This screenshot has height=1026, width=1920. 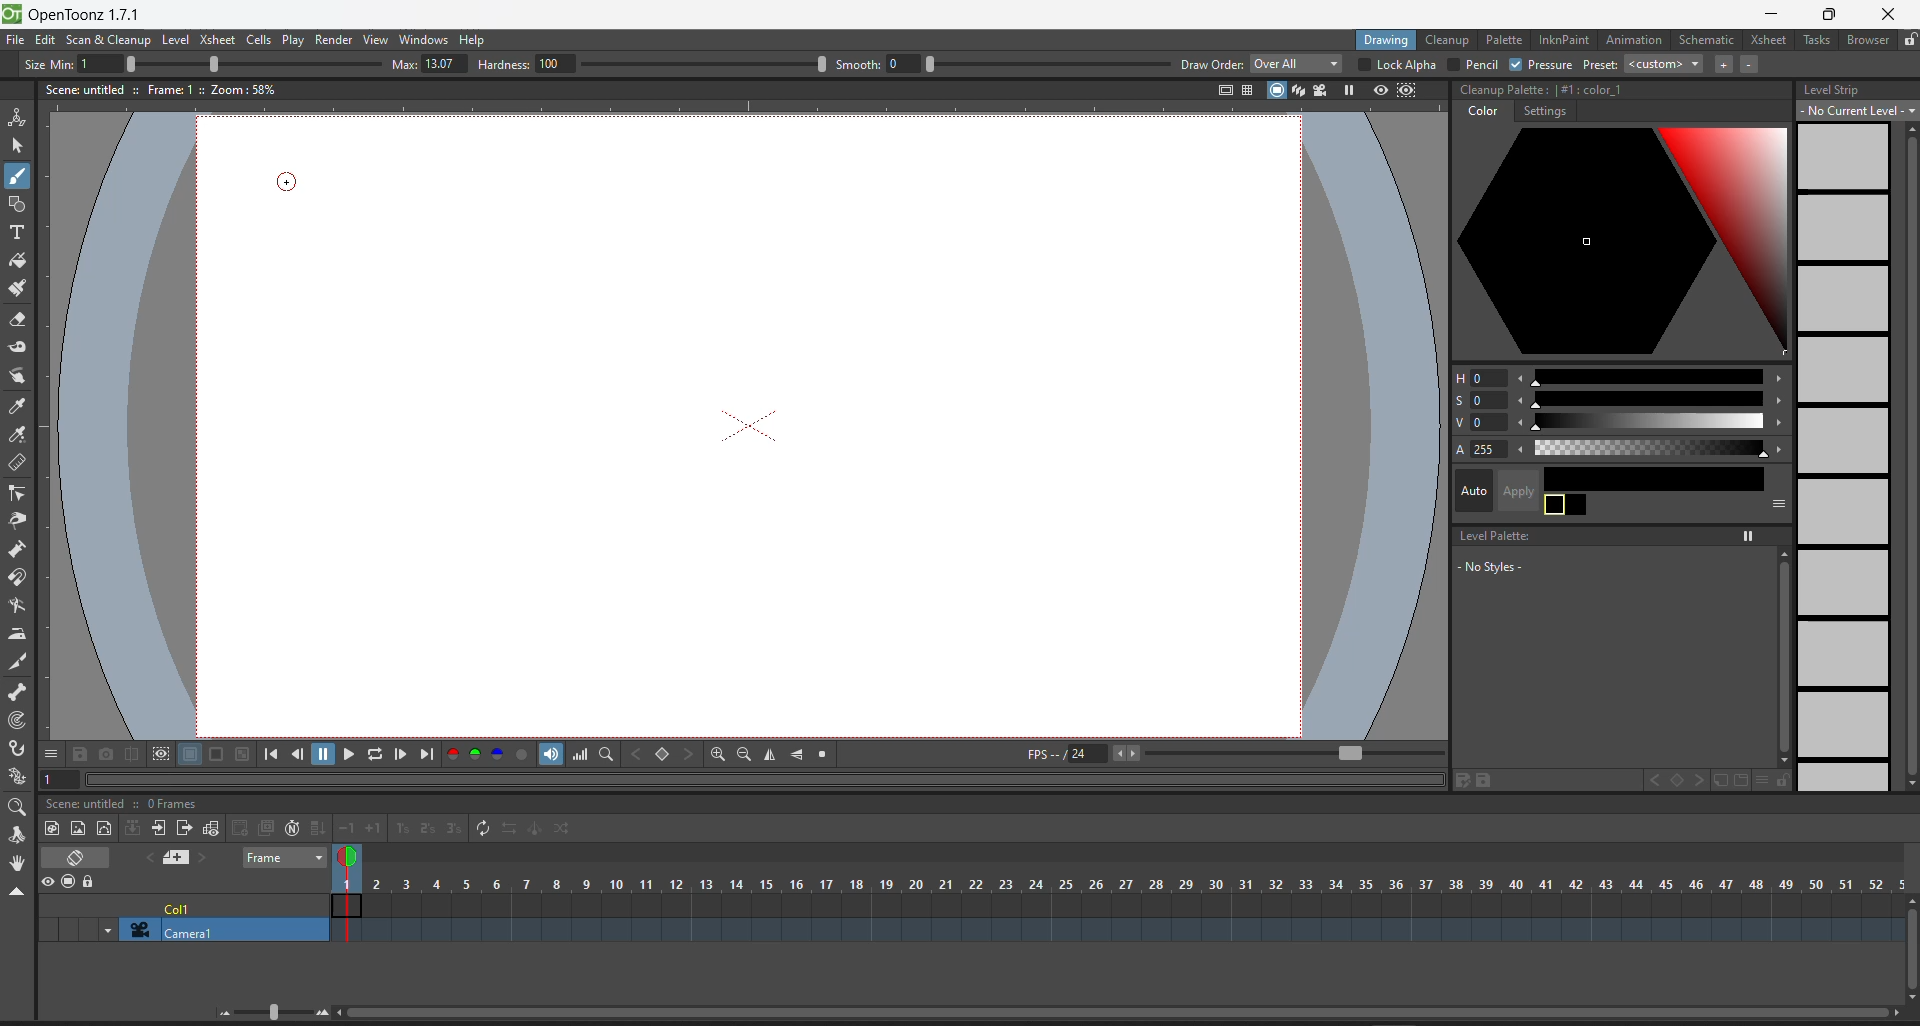 I want to click on current style, so click(x=1657, y=474).